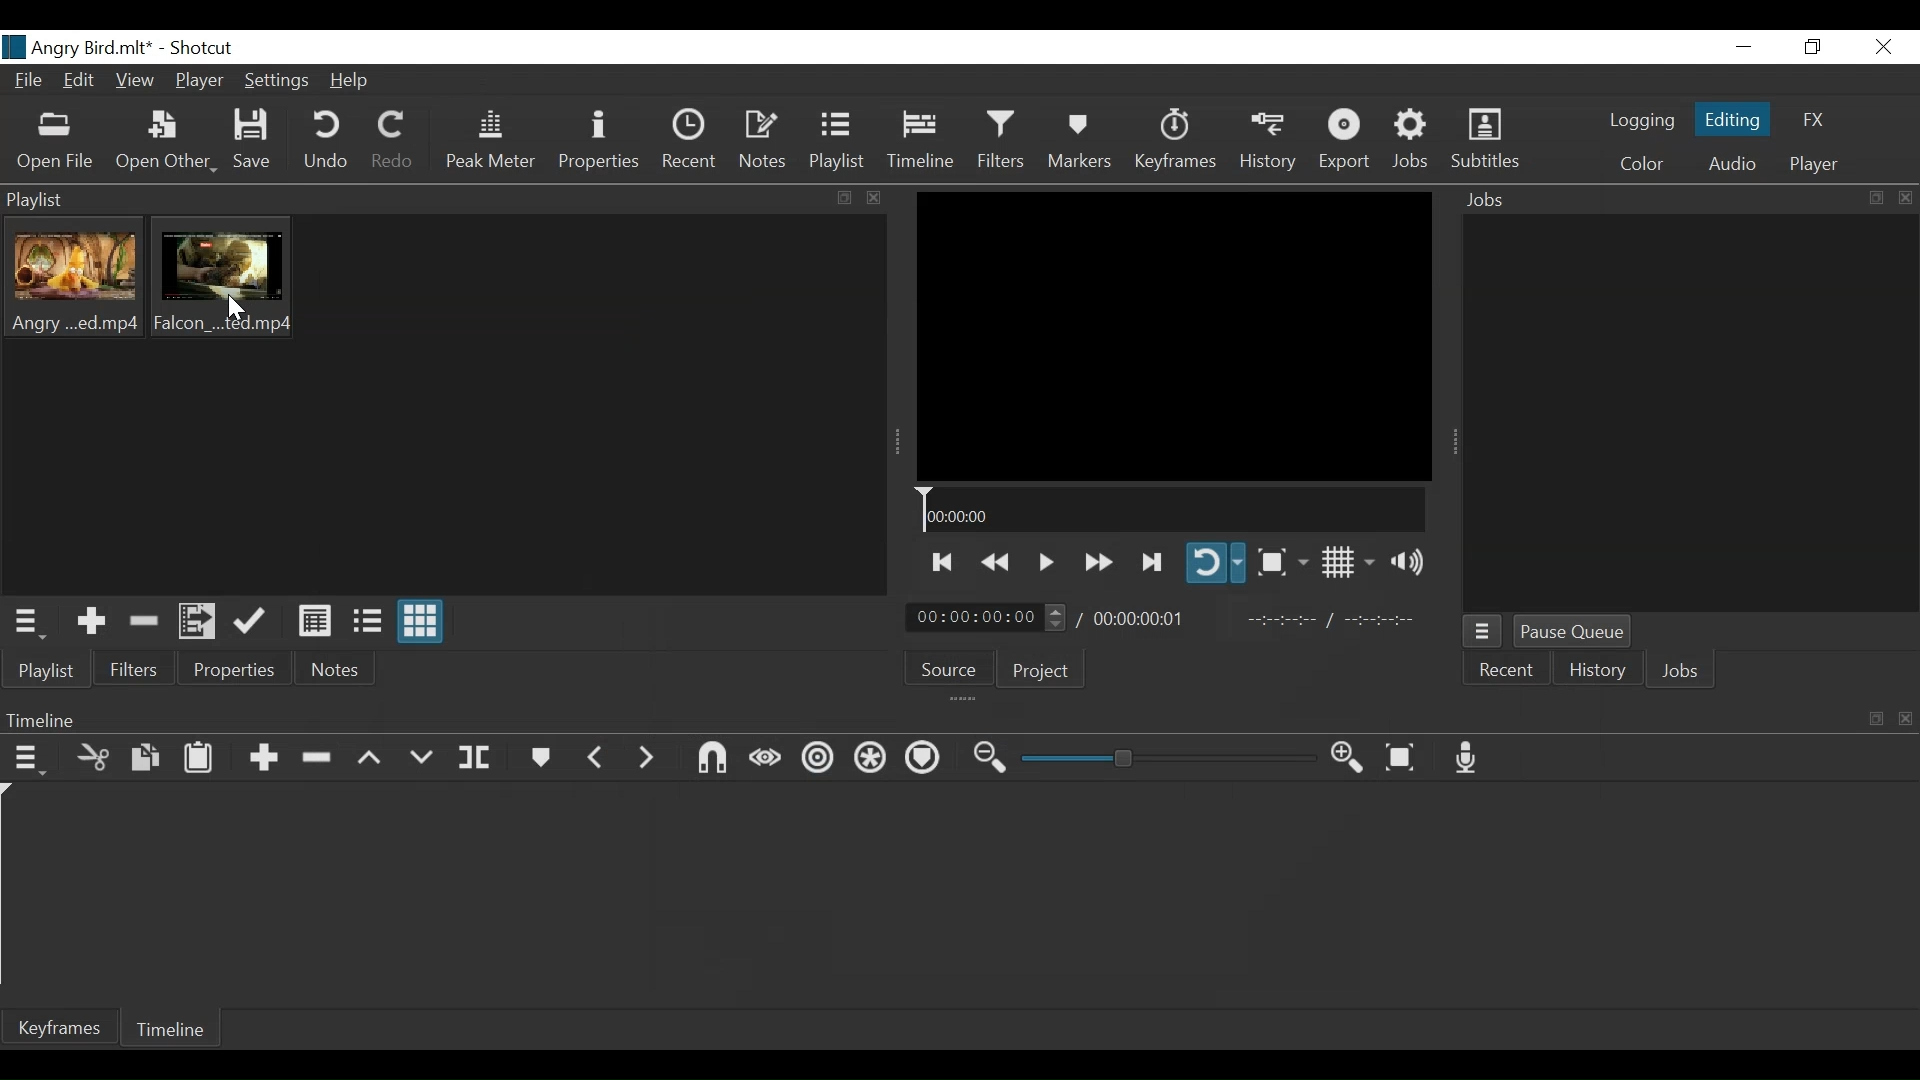 This screenshot has height=1080, width=1920. I want to click on Timeline cursor, so click(12, 888).